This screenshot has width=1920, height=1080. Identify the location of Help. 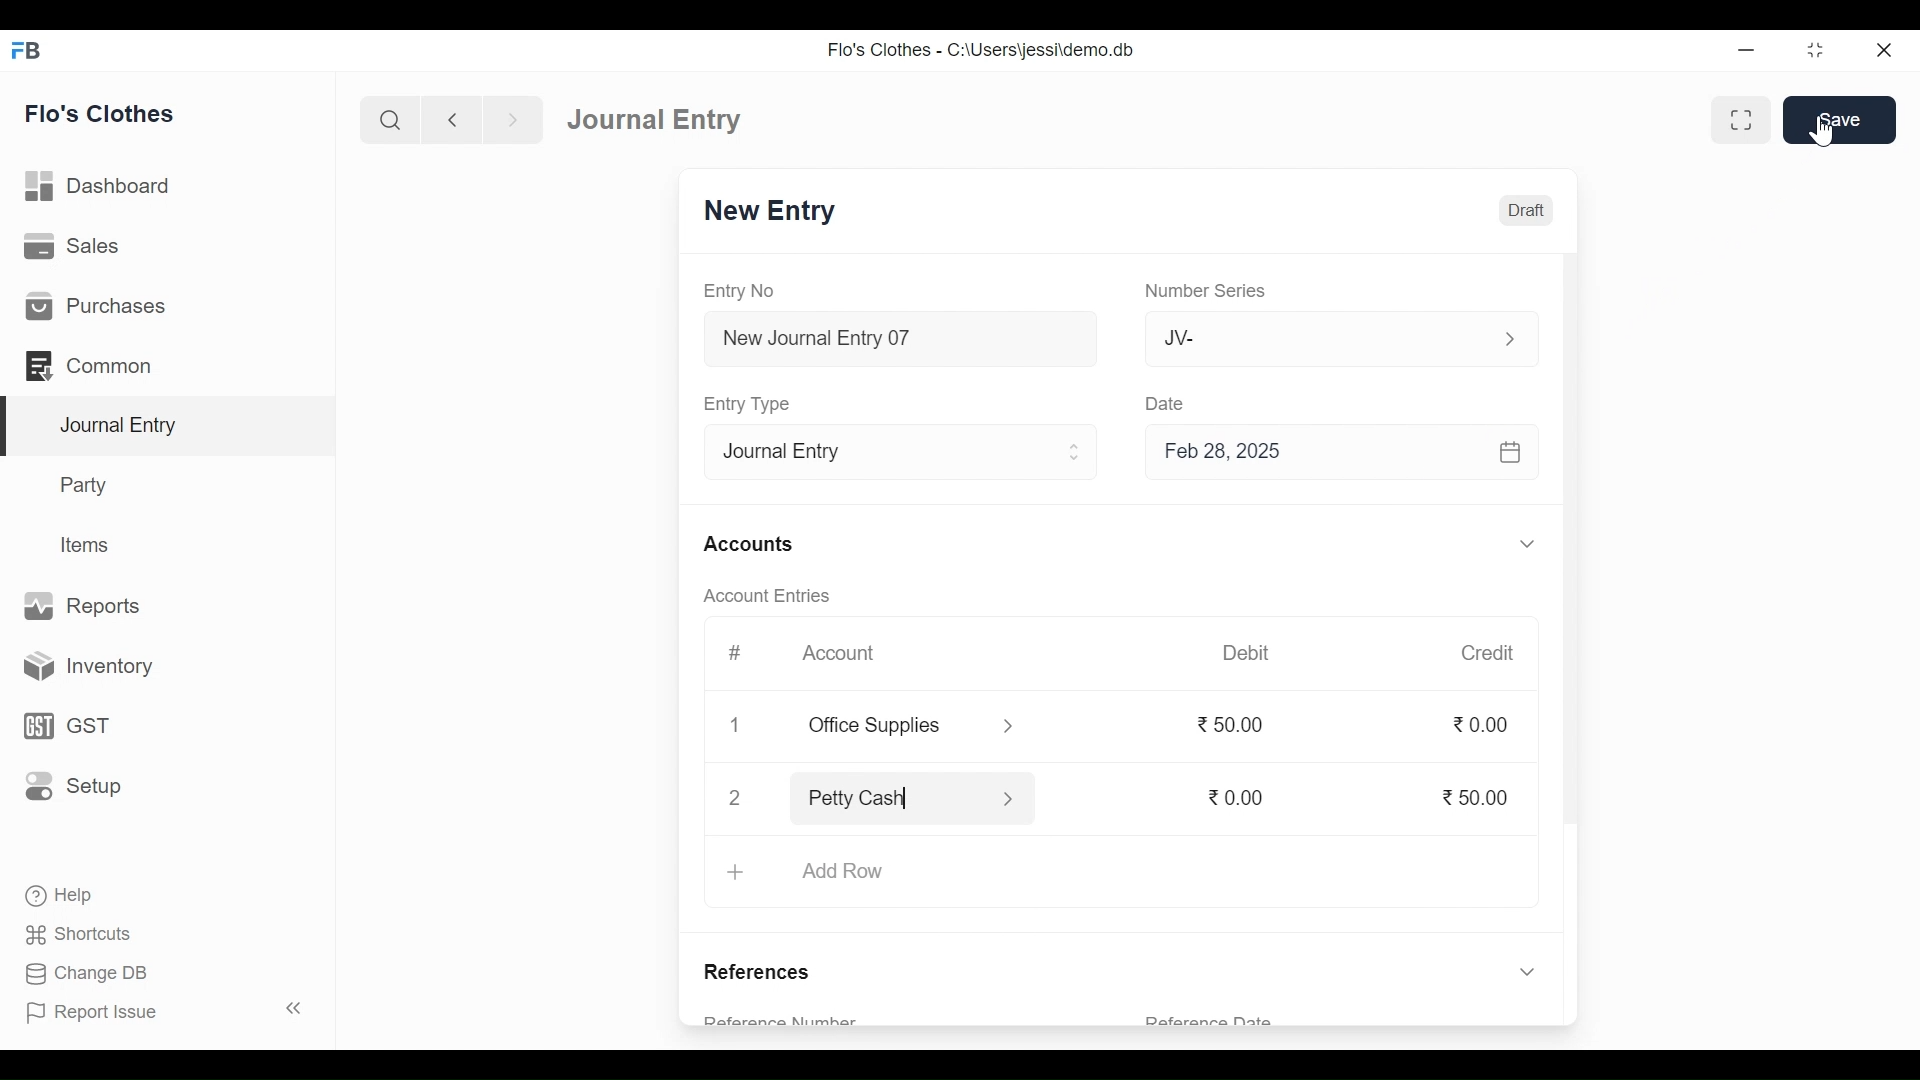
(57, 893).